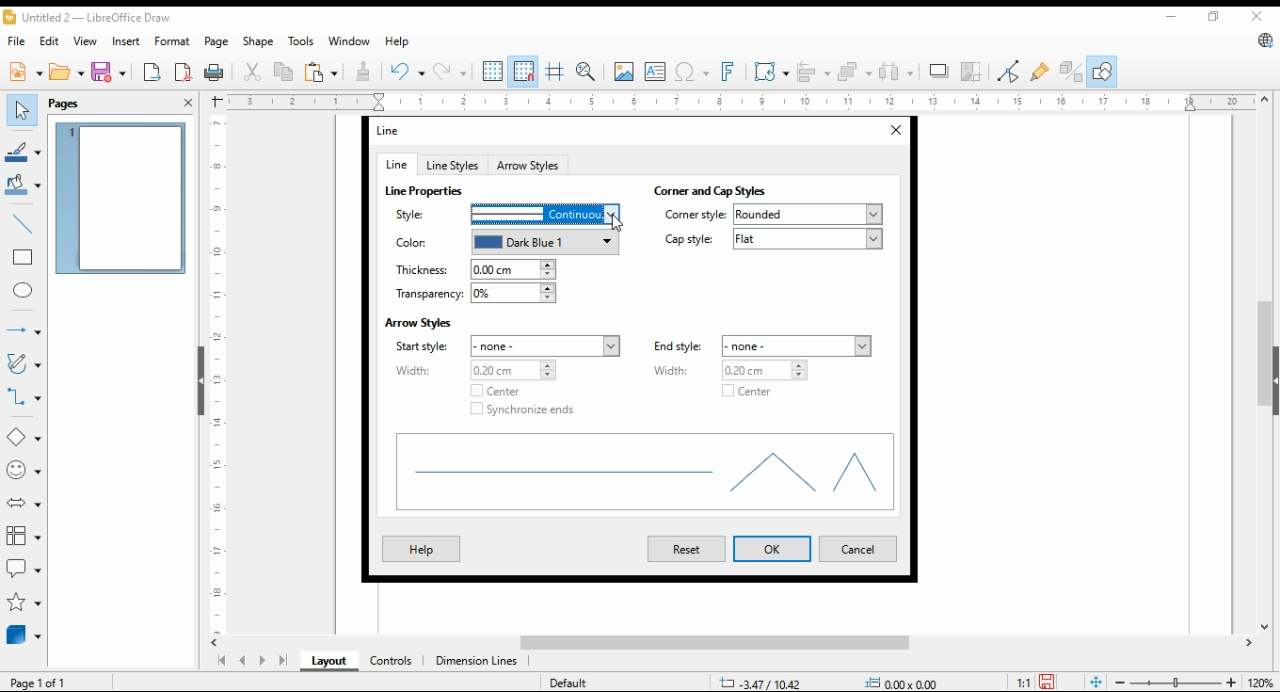  Describe the element at coordinates (126, 40) in the screenshot. I see `insert` at that location.